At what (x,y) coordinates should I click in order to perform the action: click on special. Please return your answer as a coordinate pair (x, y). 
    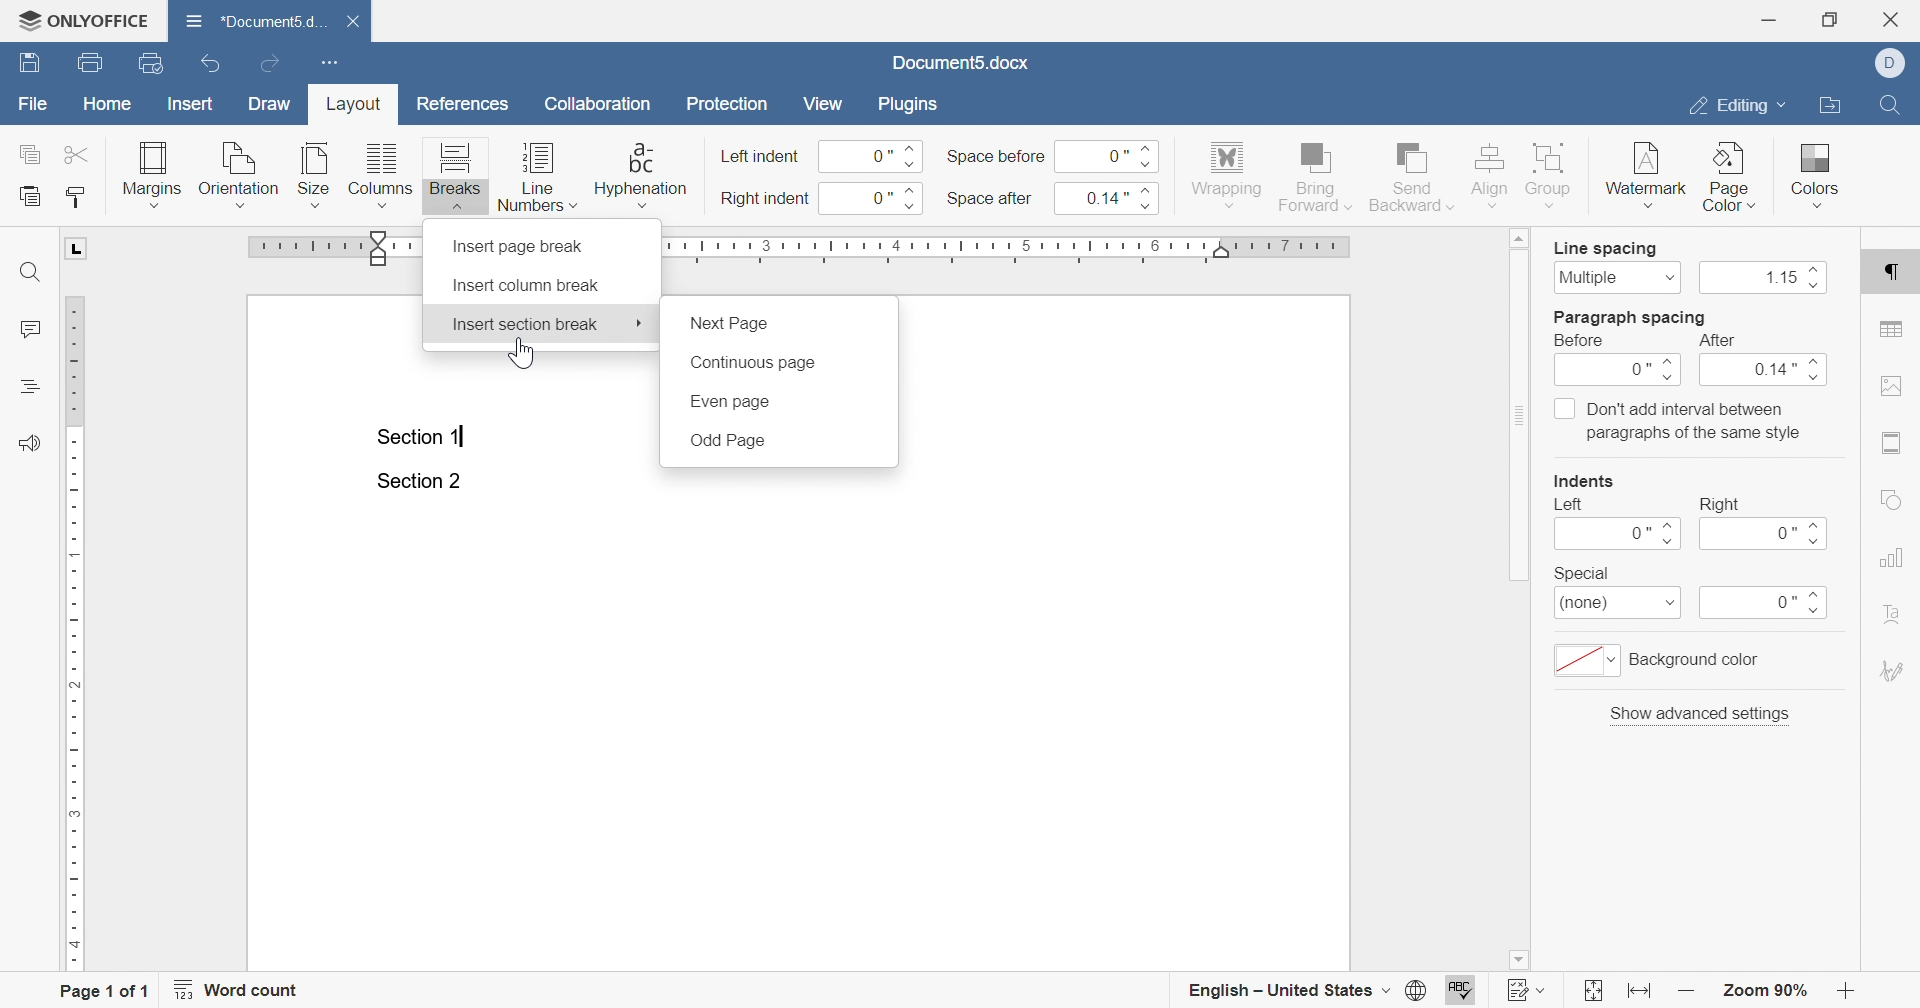
    Looking at the image, I should click on (1581, 573).